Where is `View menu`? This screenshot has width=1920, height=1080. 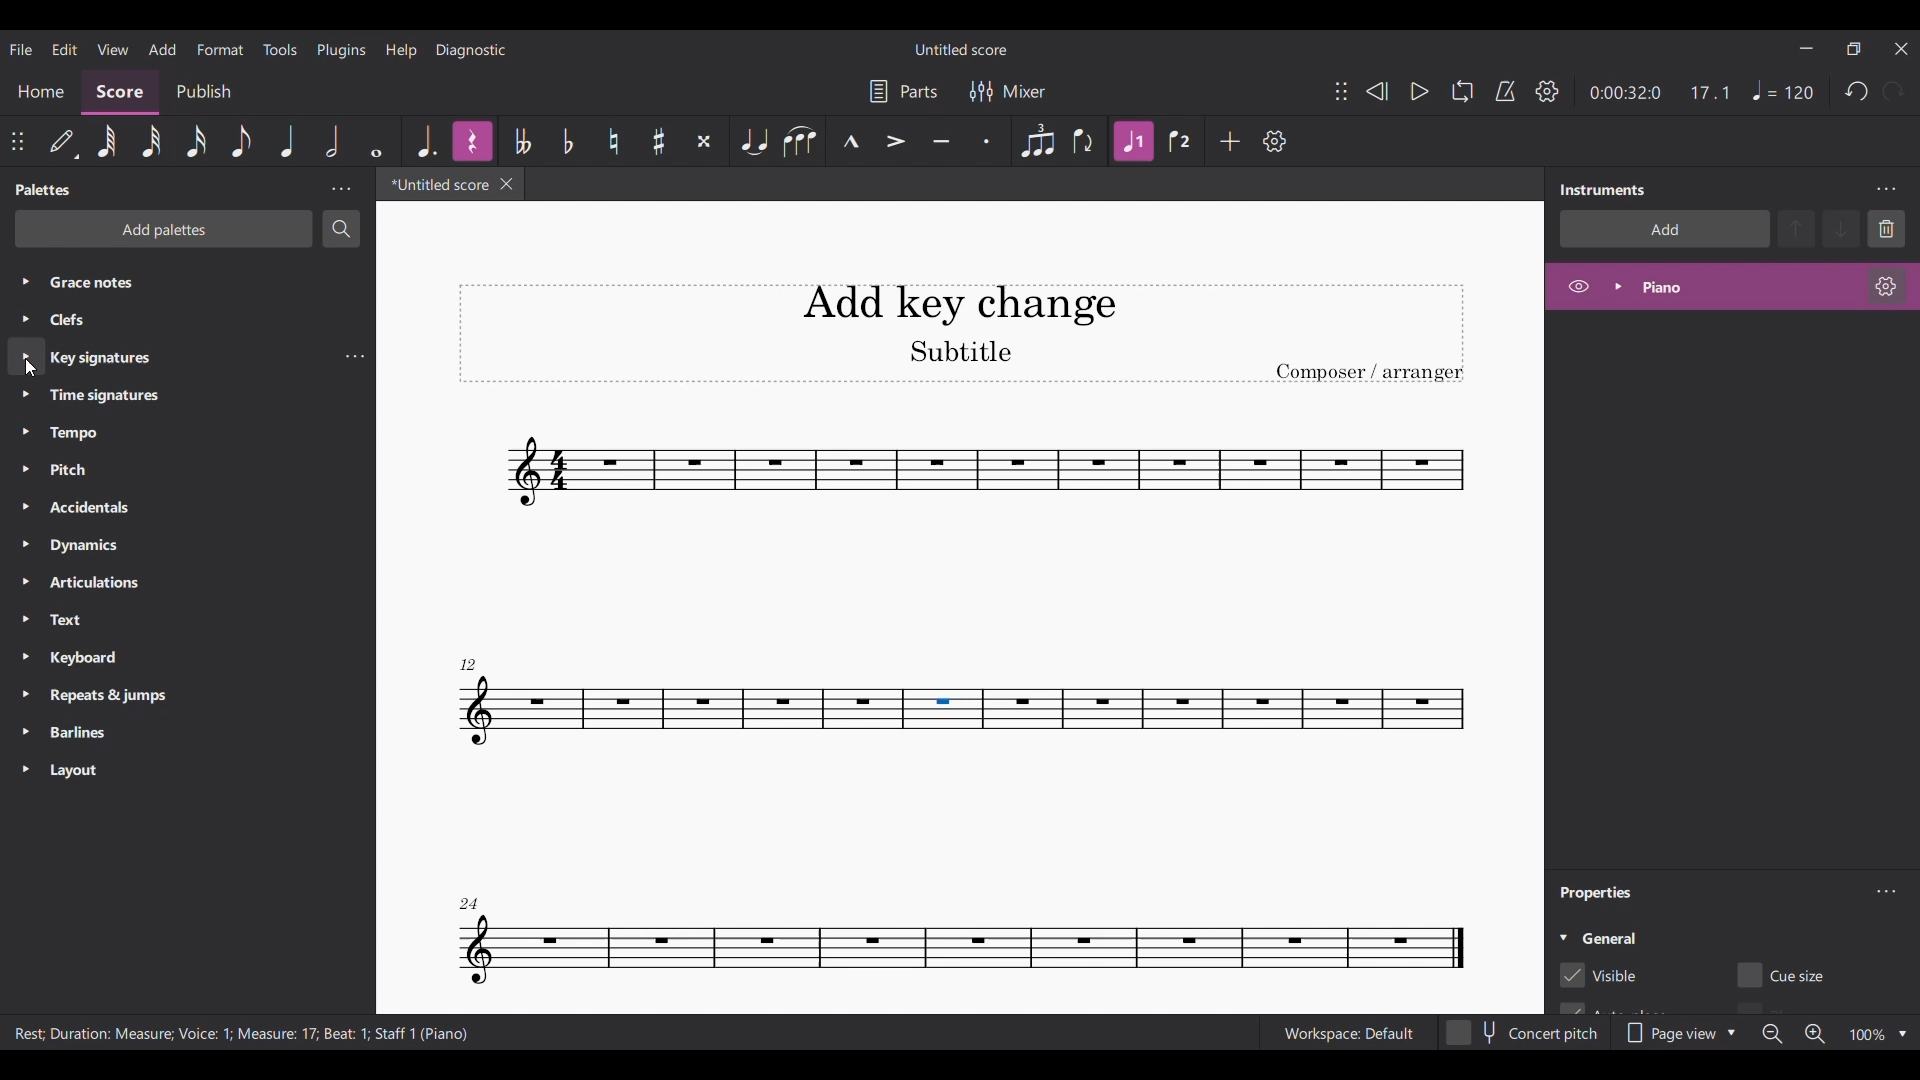 View menu is located at coordinates (112, 48).